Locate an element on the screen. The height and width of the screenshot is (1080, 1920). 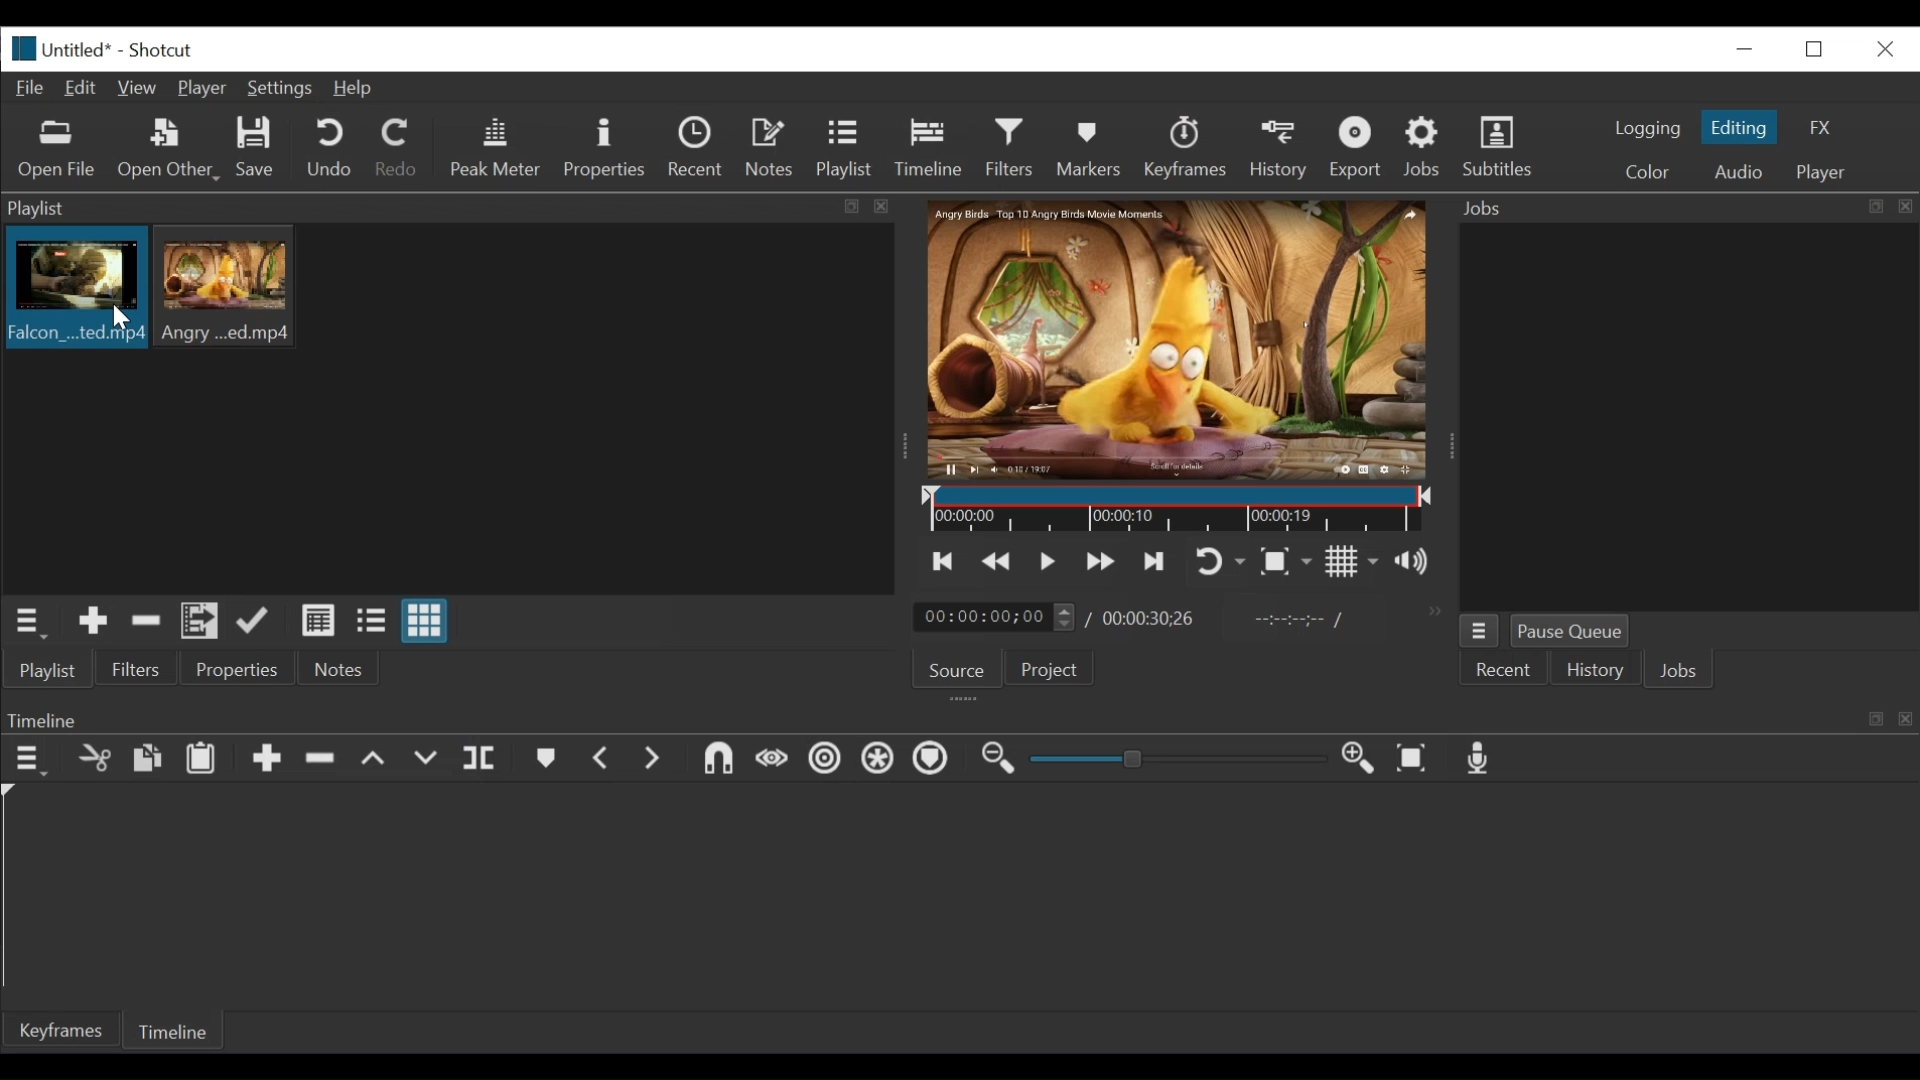
Remove cut is located at coordinates (146, 624).